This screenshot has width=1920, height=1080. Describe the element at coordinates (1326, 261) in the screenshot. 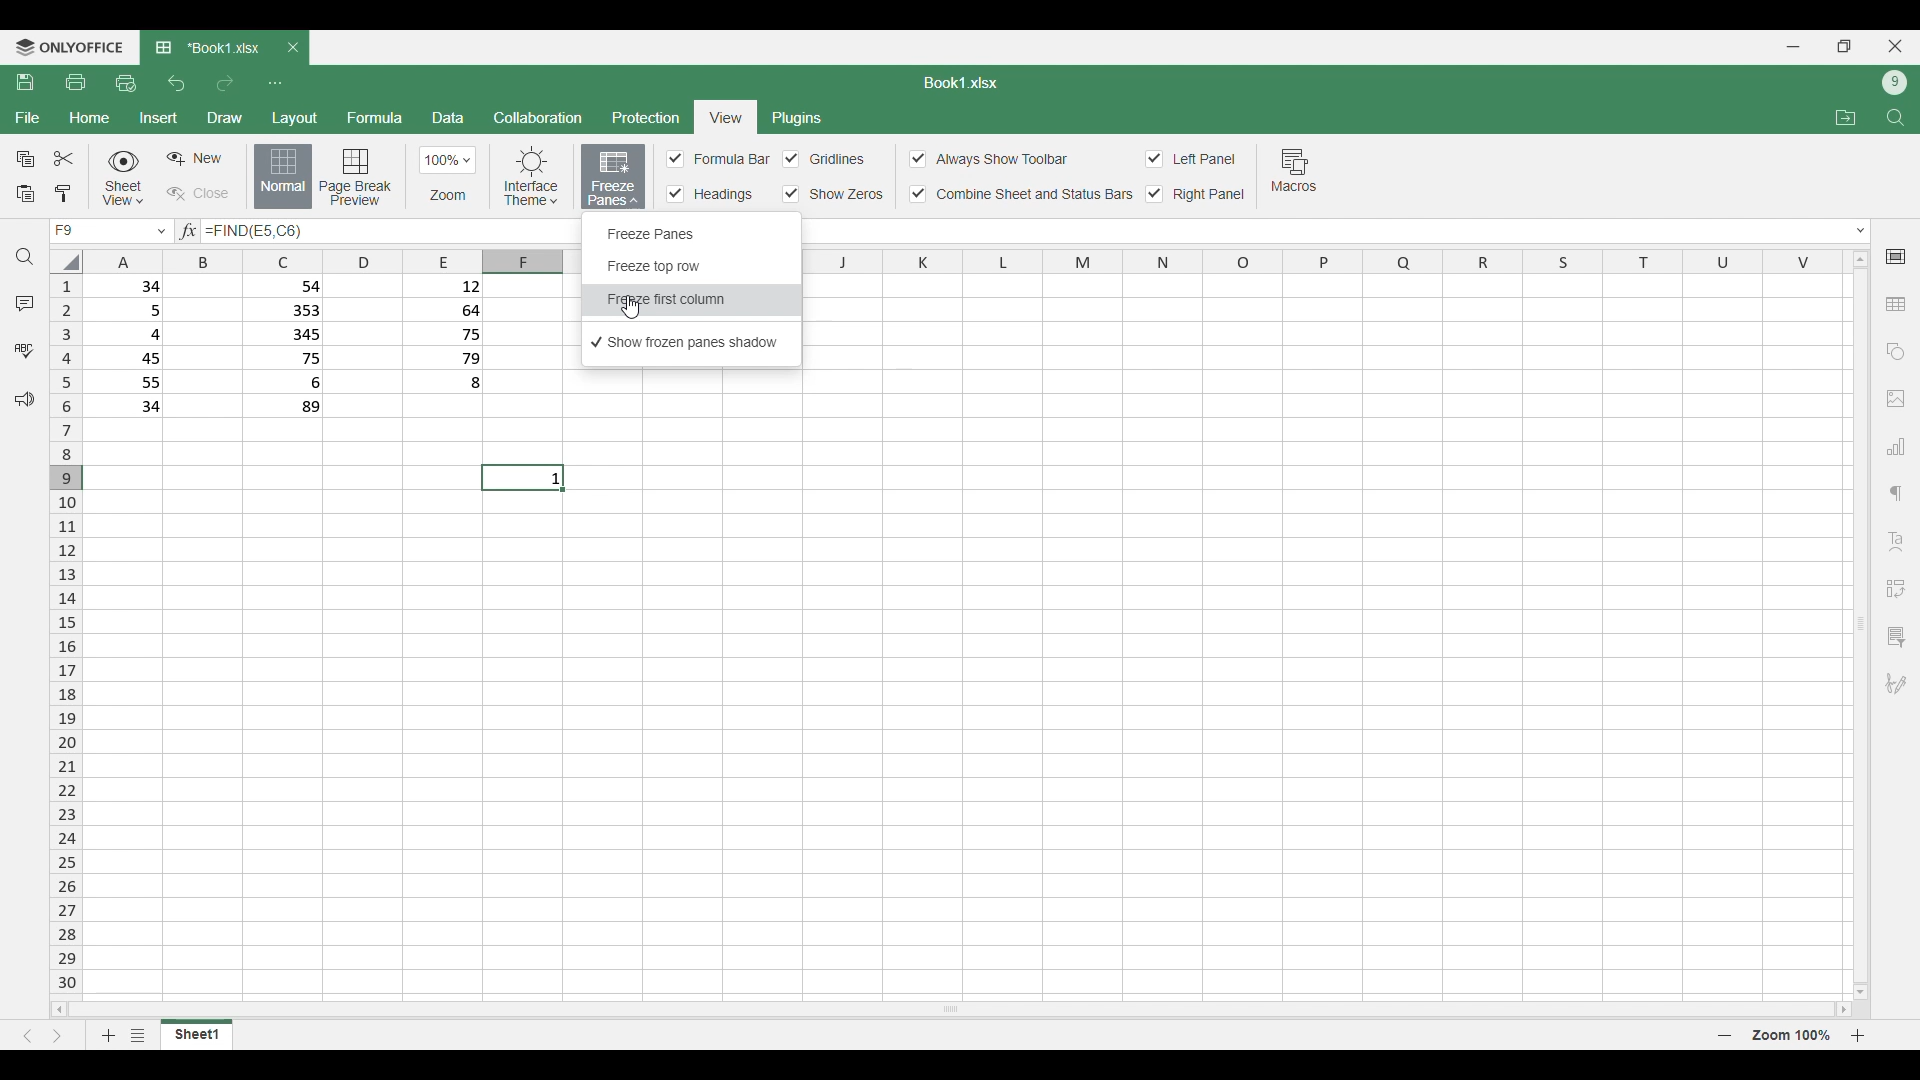

I see `indicates column` at that location.